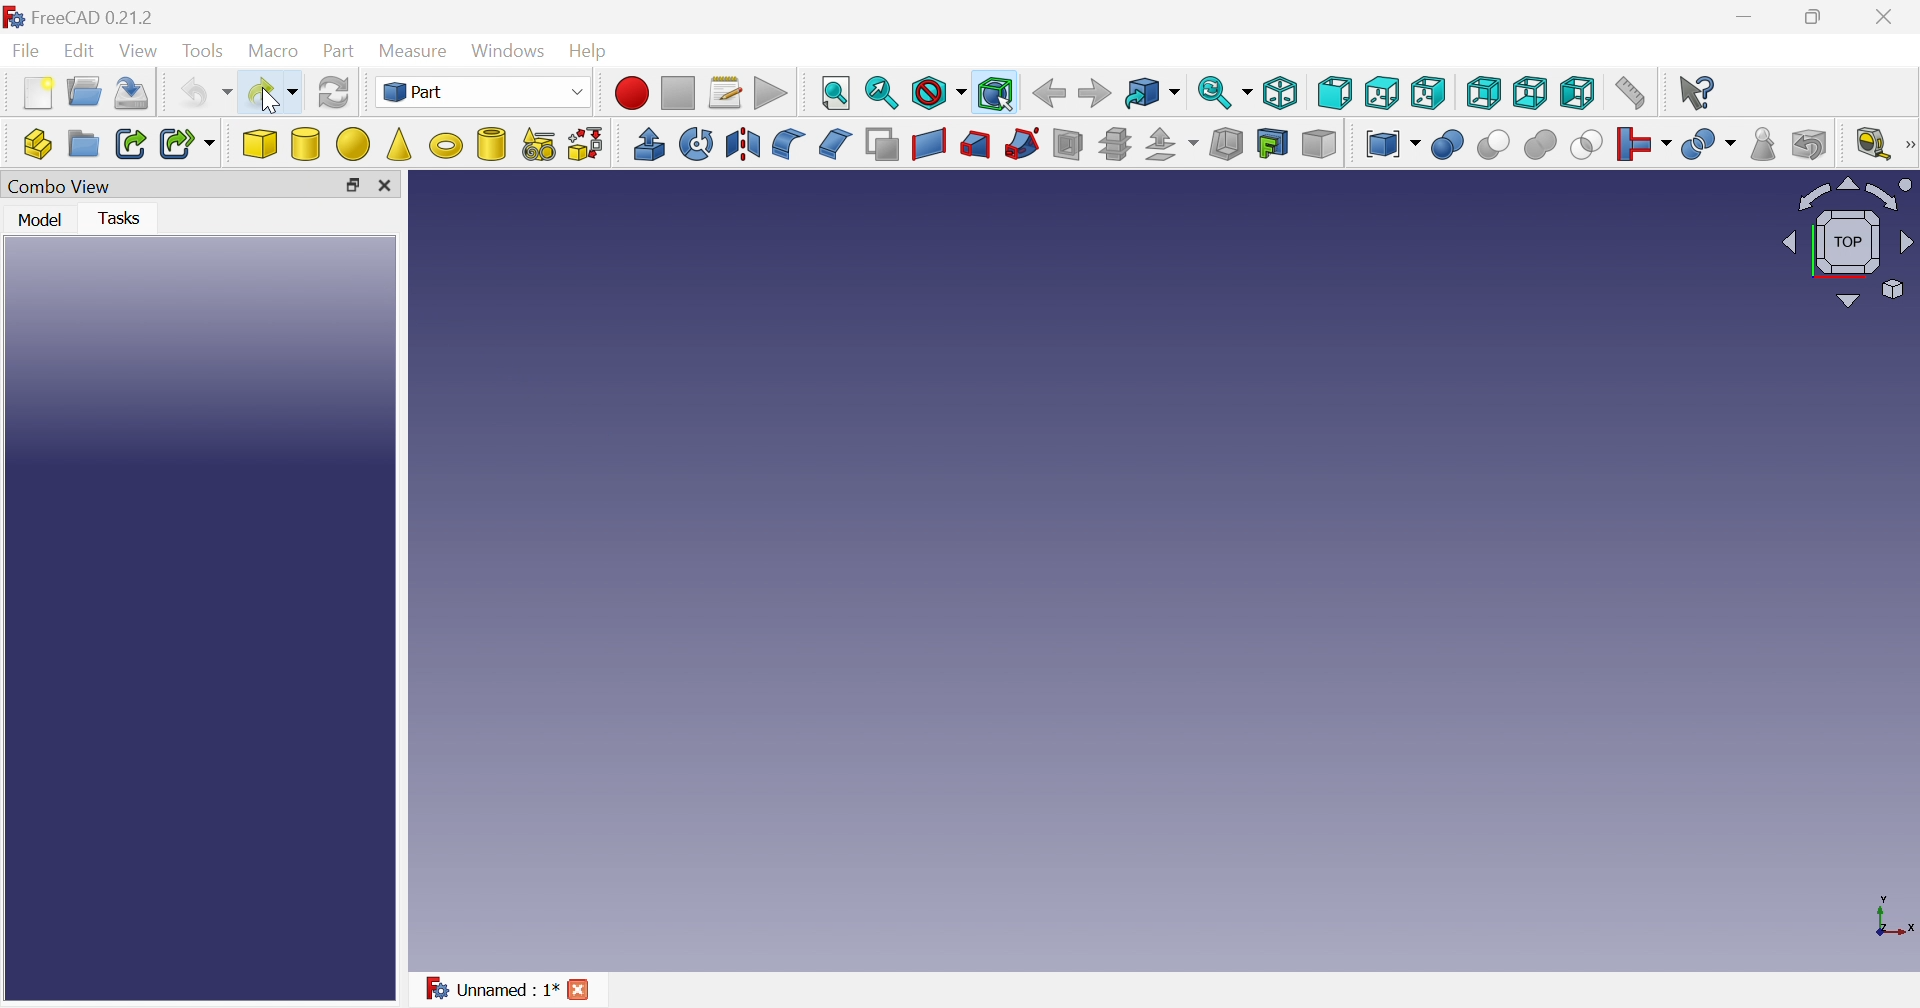 Image resolution: width=1920 pixels, height=1008 pixels. I want to click on Isometric, so click(1281, 94).